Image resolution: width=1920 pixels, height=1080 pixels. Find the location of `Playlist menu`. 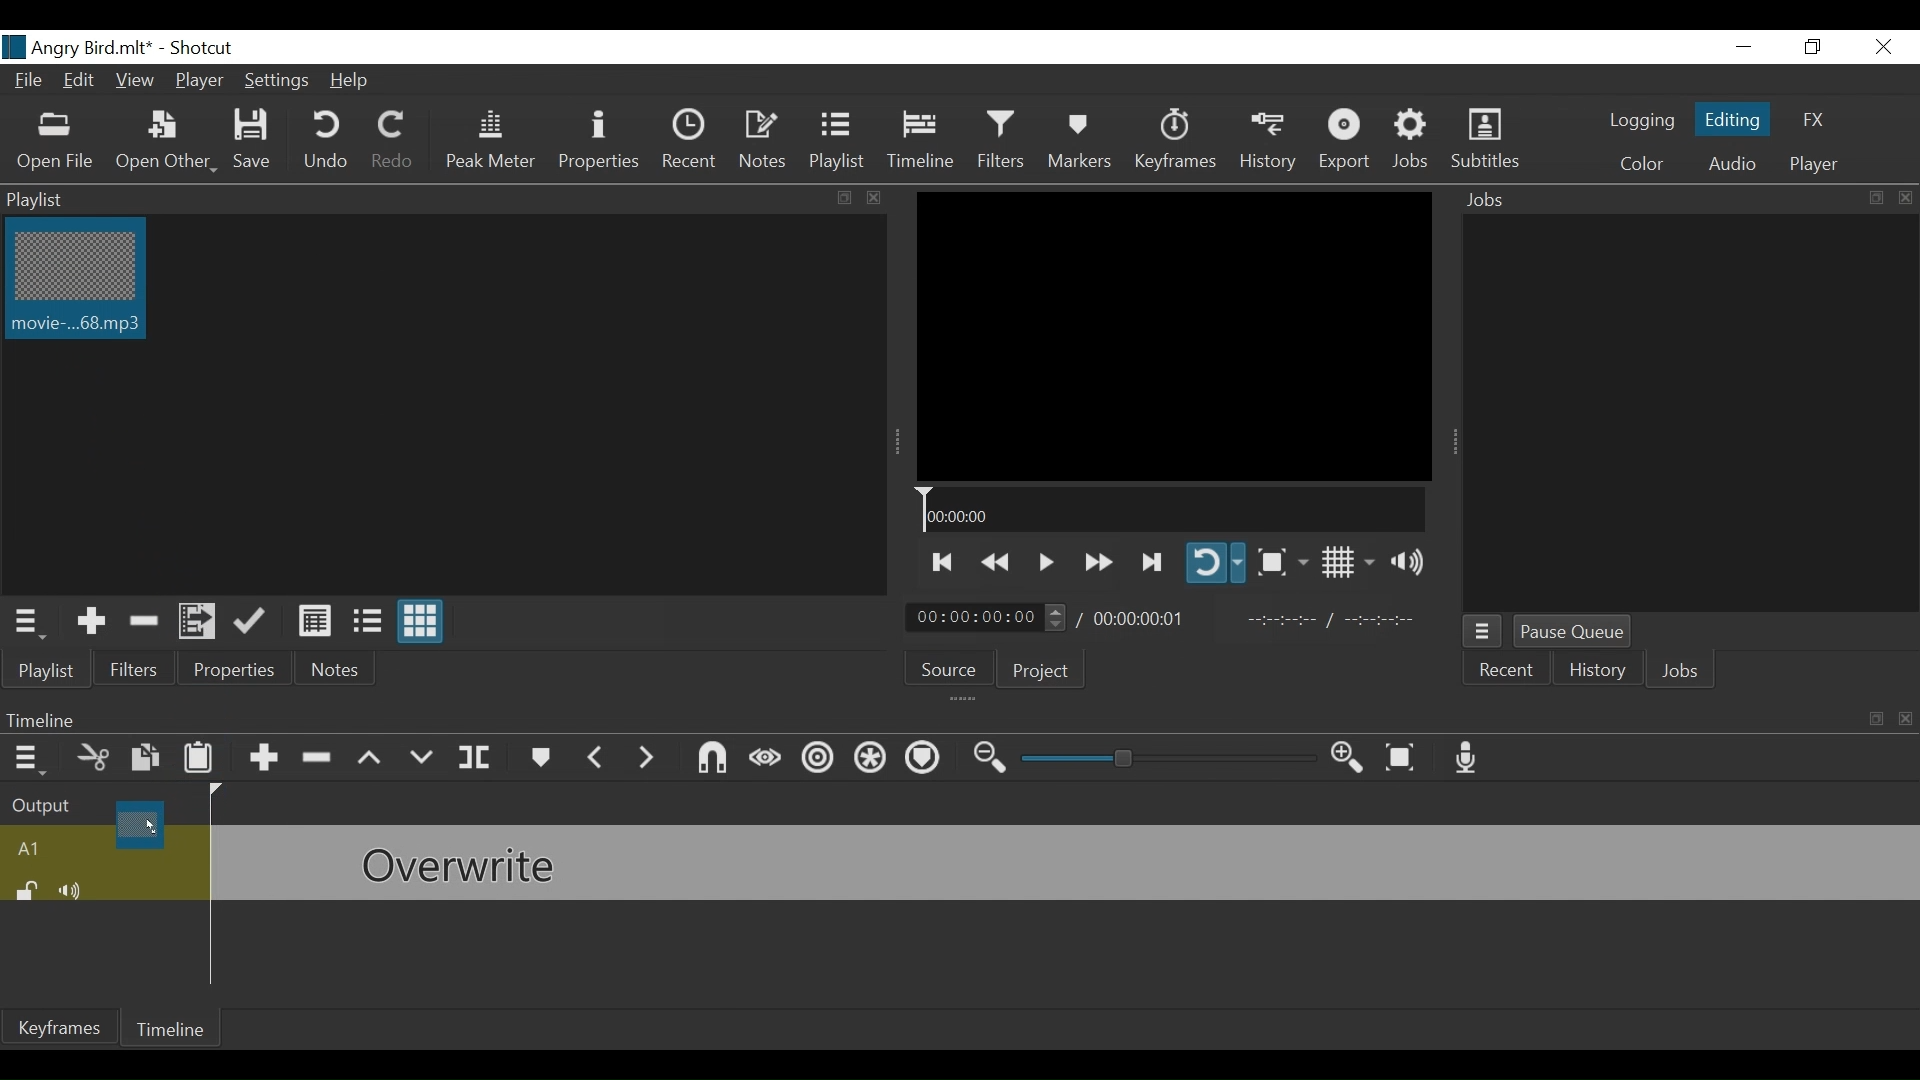

Playlist menu is located at coordinates (46, 669).